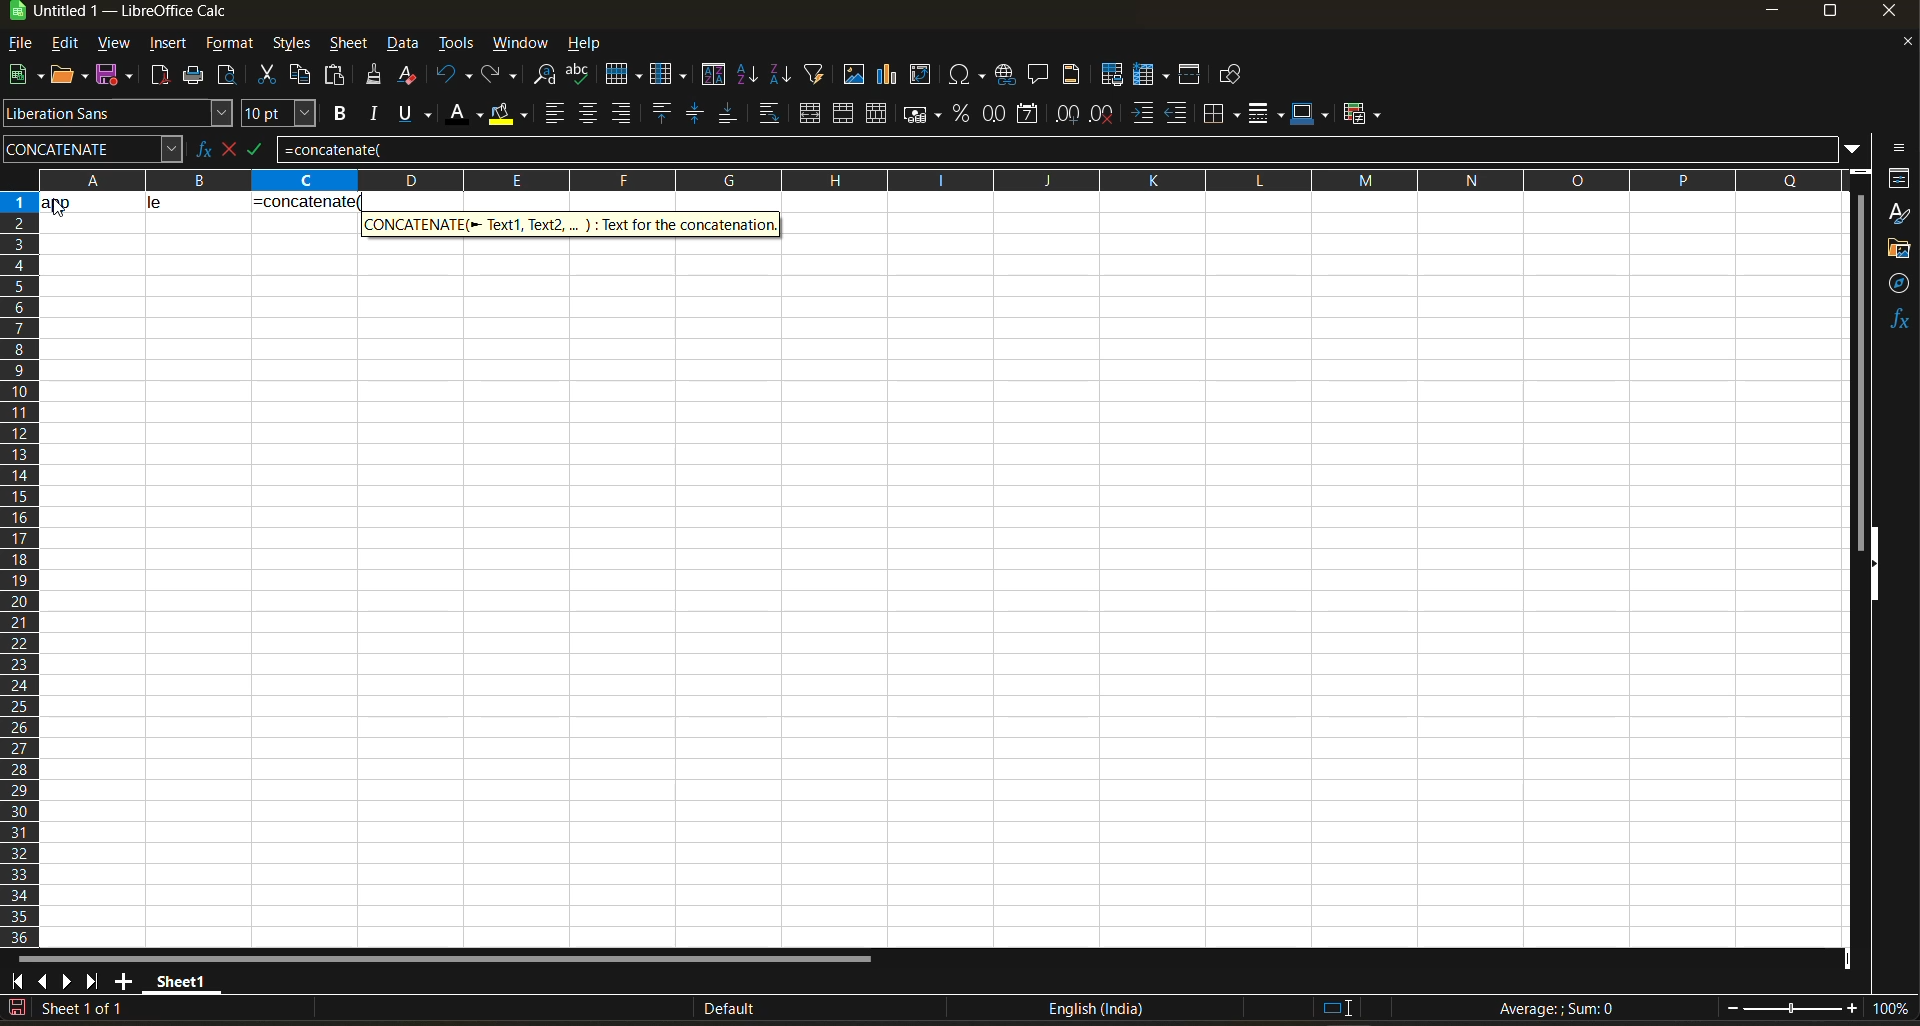  I want to click on format as date, so click(1032, 115).